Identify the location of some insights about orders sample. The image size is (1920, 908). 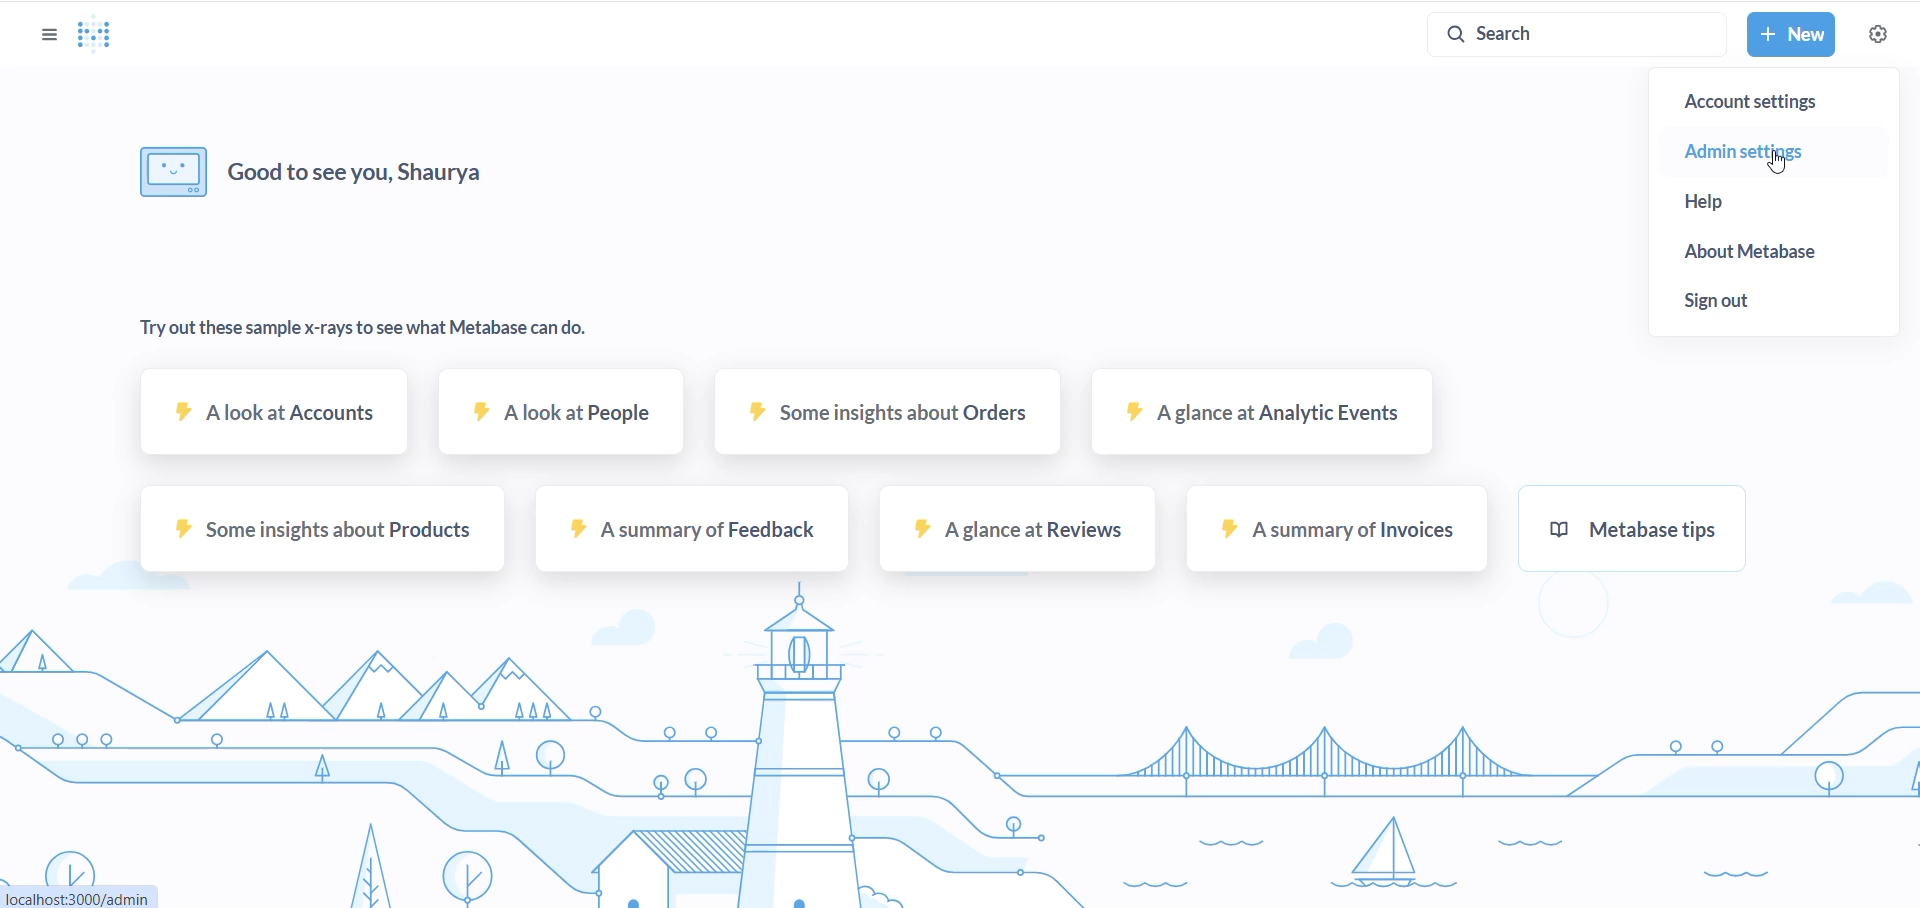
(873, 424).